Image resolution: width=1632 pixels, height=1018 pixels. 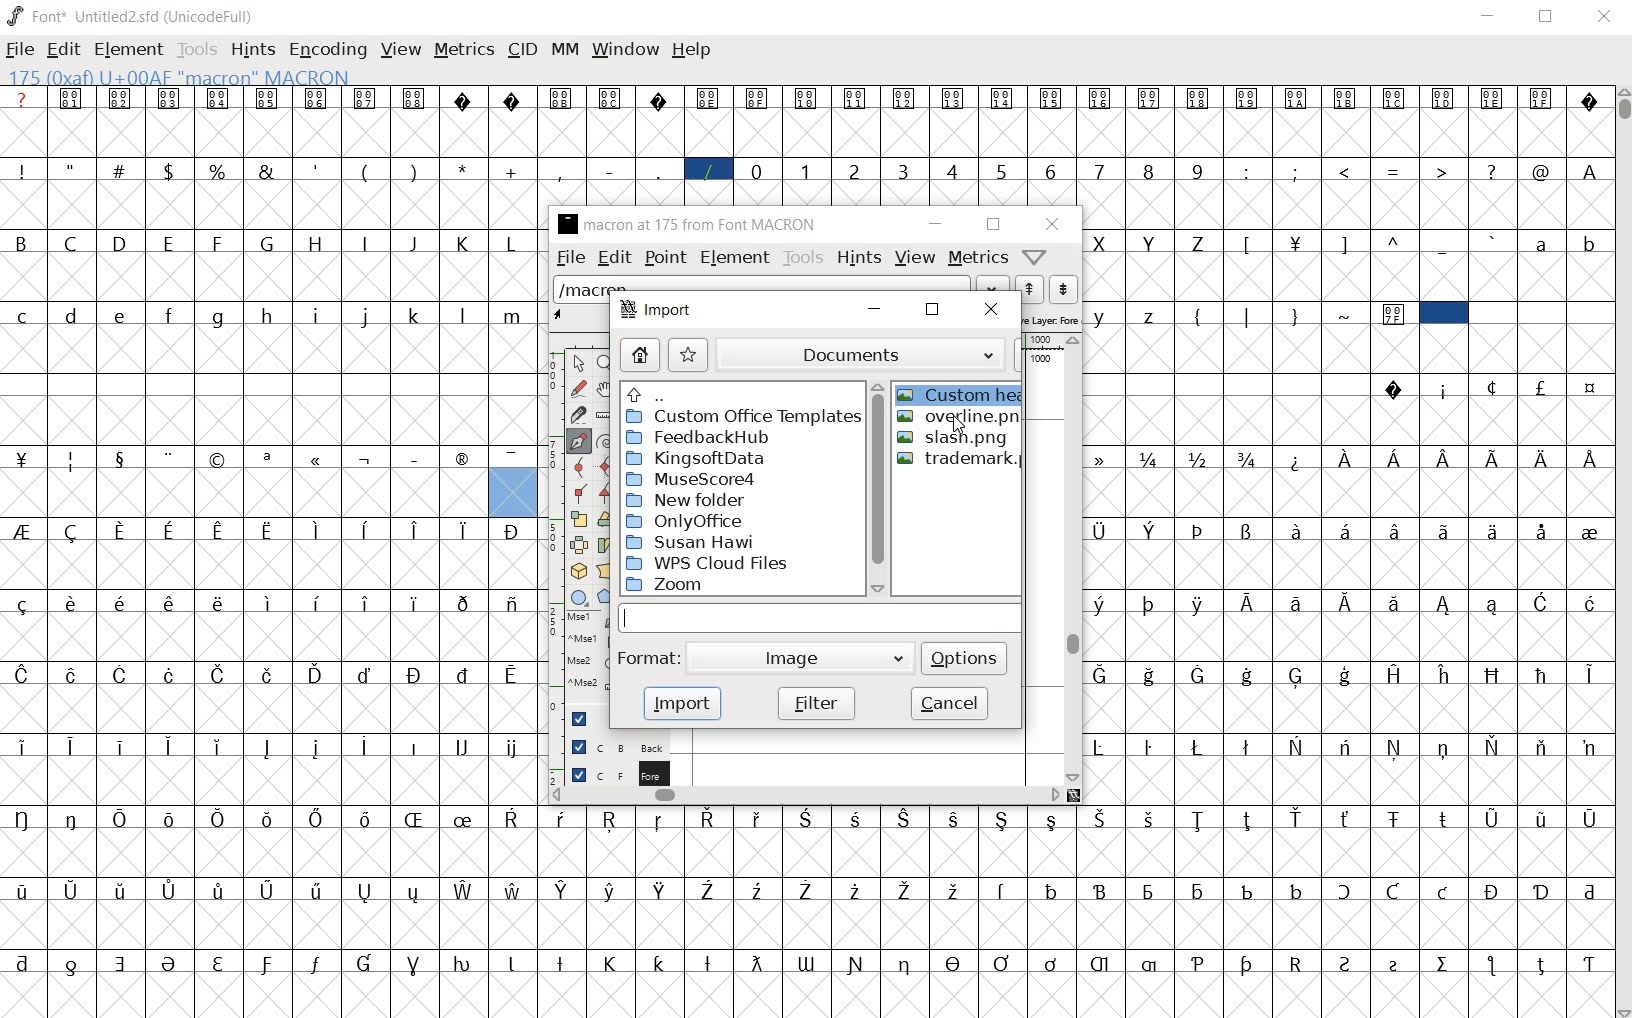 What do you see at coordinates (578, 544) in the screenshot?
I see `flip` at bounding box center [578, 544].